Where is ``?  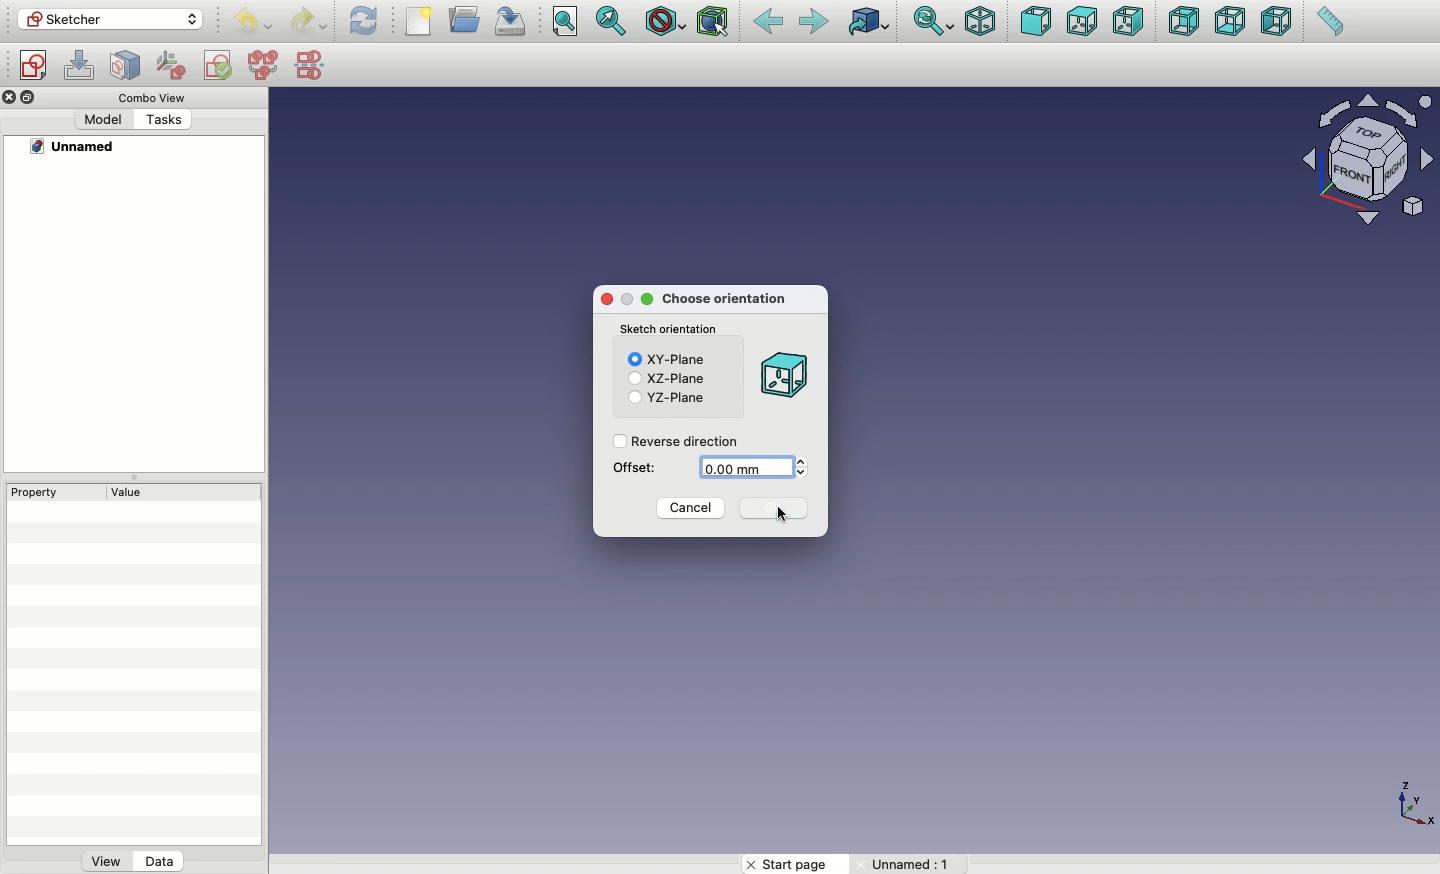
 is located at coordinates (31, 97).